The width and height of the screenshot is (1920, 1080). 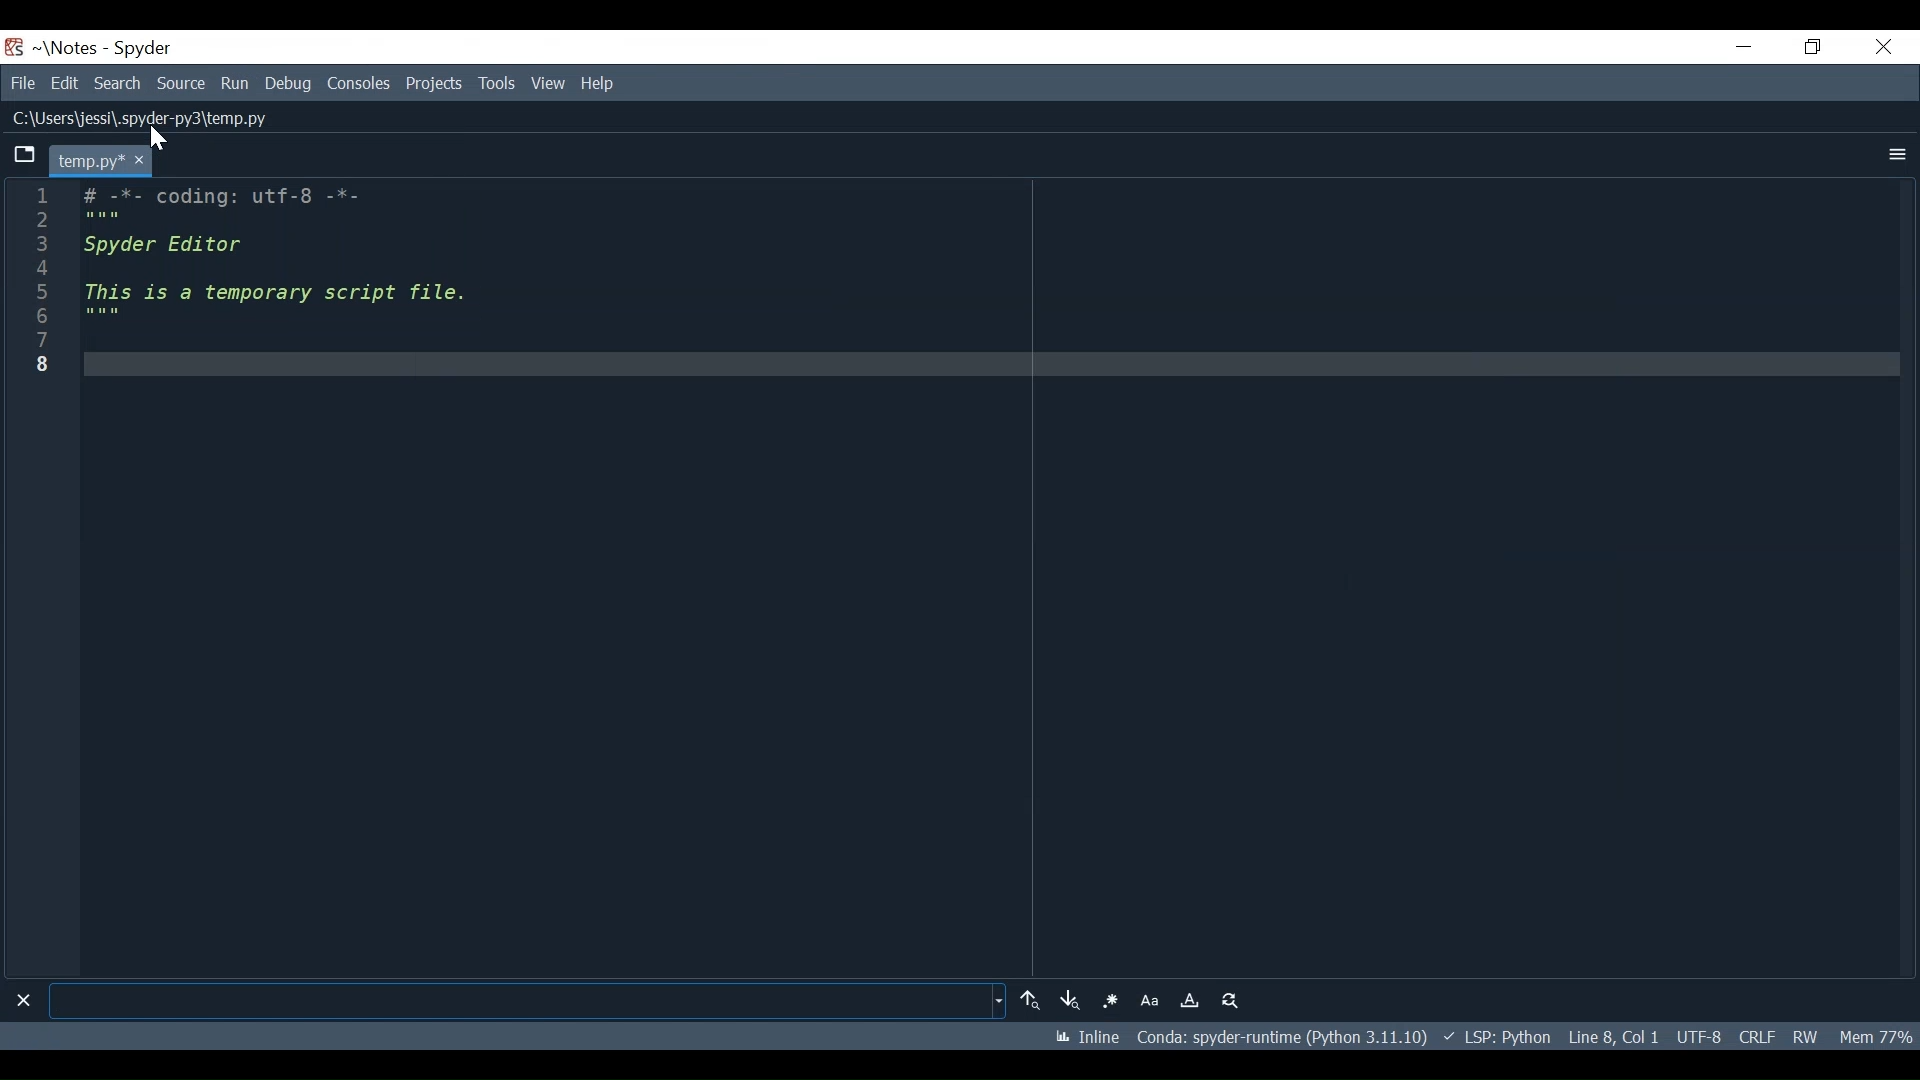 What do you see at coordinates (1193, 1000) in the screenshot?
I see `Only Search for Whole Words` at bounding box center [1193, 1000].